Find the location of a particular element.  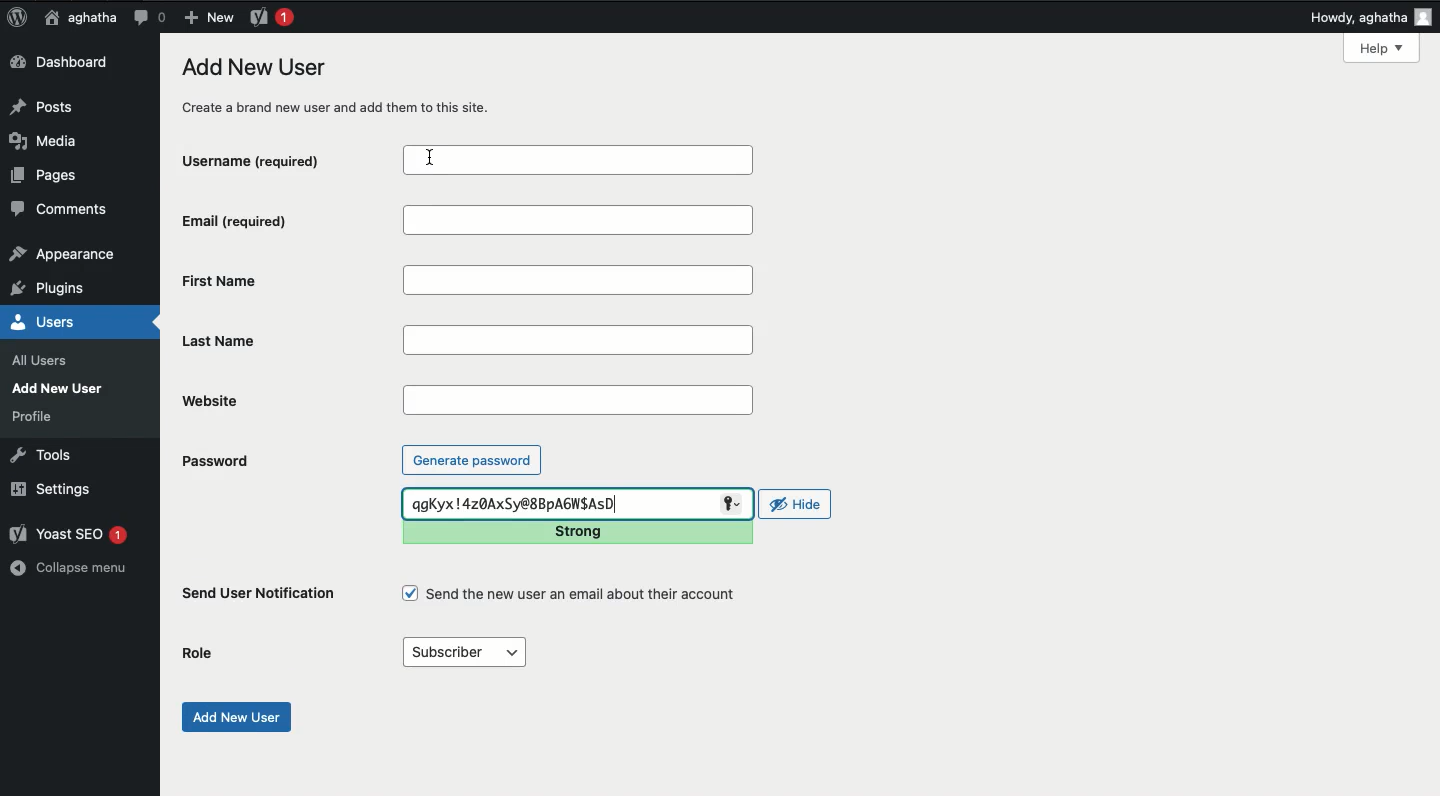

qgKyx !4z0AxSy@8BpA6WSAsD is located at coordinates (576, 504).